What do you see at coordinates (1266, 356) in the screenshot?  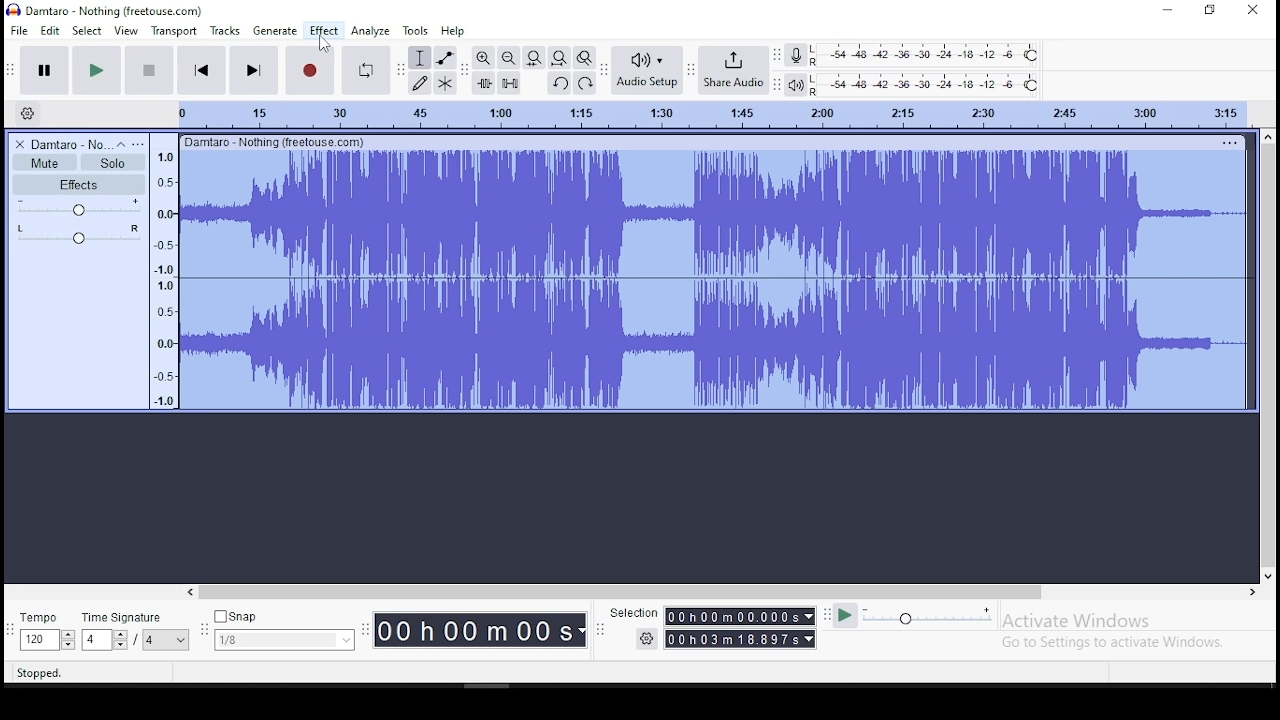 I see `scroll bar` at bounding box center [1266, 356].